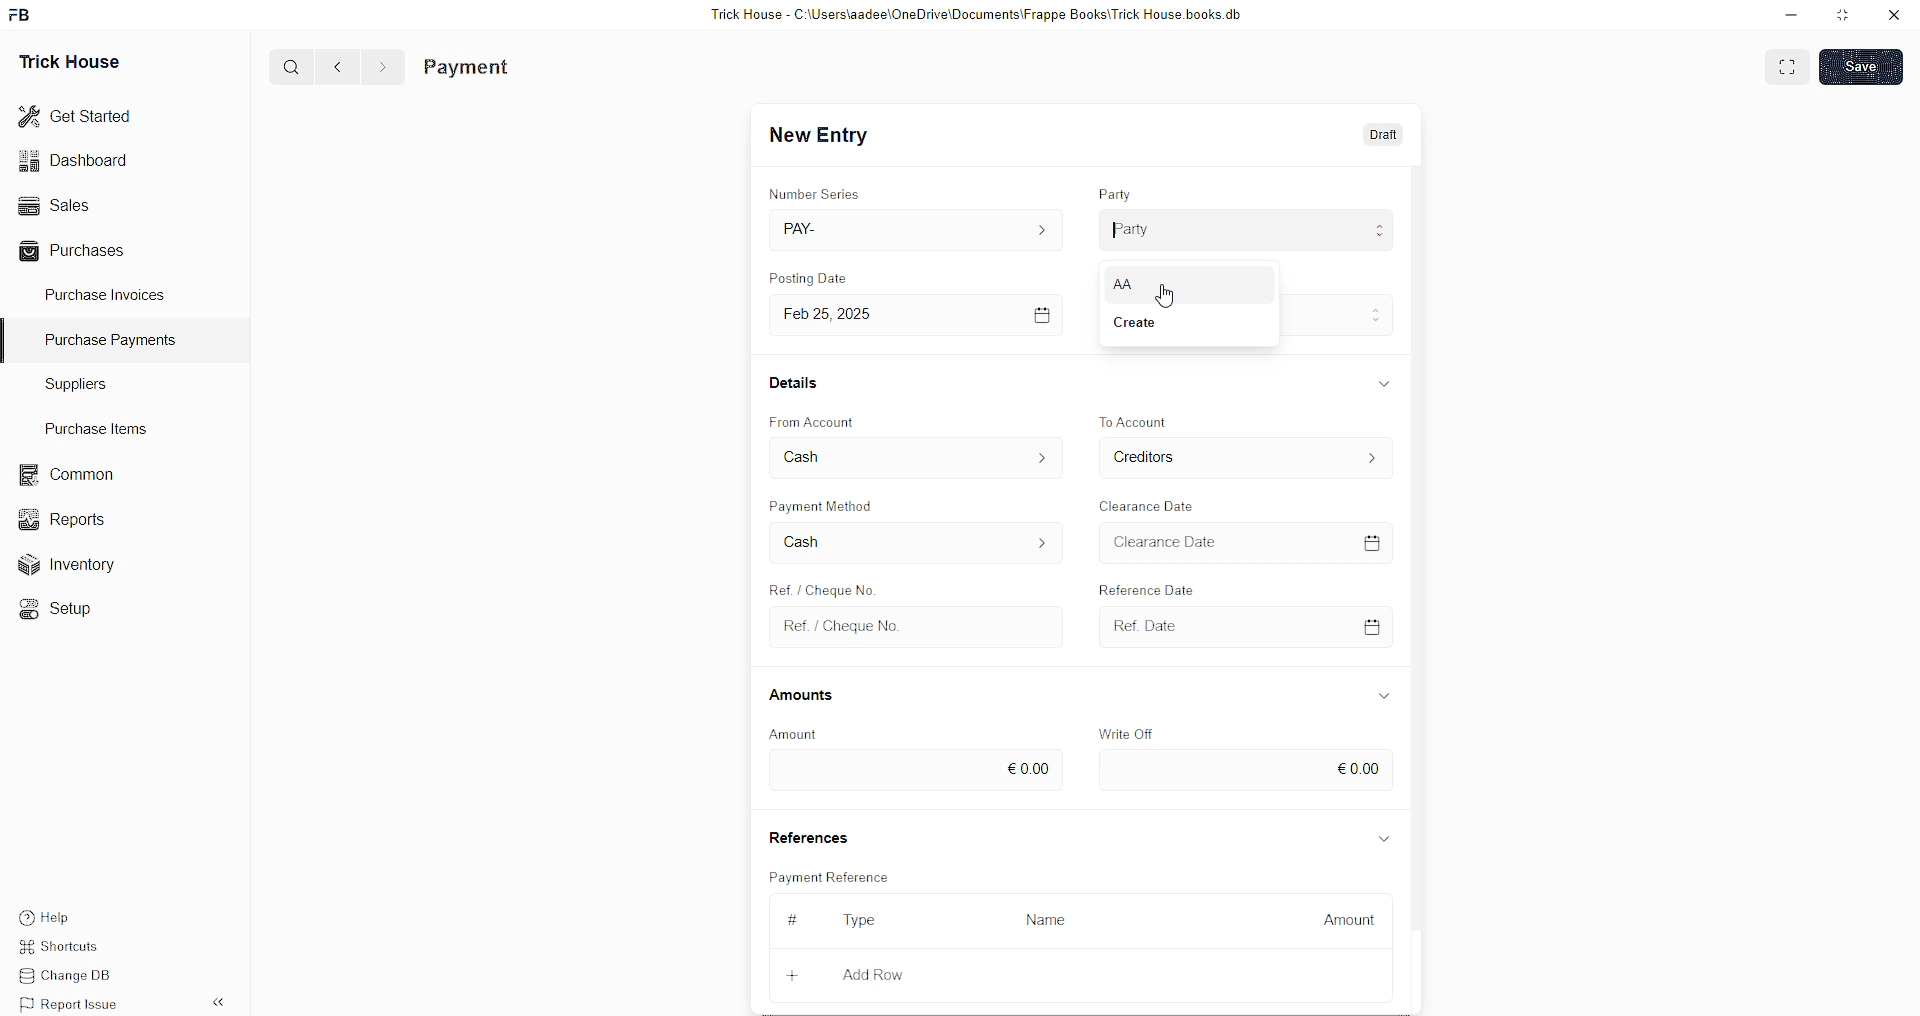 This screenshot has height=1016, width=1920. What do you see at coordinates (819, 420) in the screenshot?
I see `From Account` at bounding box center [819, 420].